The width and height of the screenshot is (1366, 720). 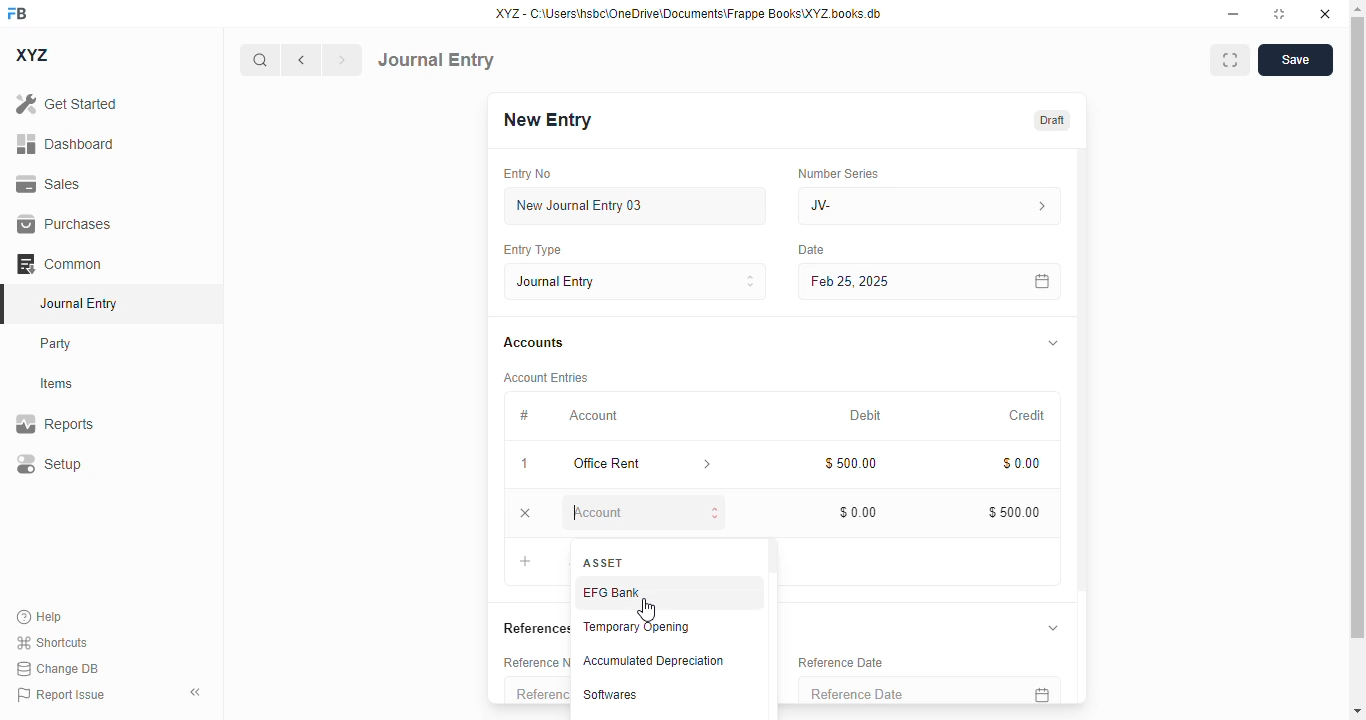 What do you see at coordinates (1039, 690) in the screenshot?
I see `calendar icon` at bounding box center [1039, 690].